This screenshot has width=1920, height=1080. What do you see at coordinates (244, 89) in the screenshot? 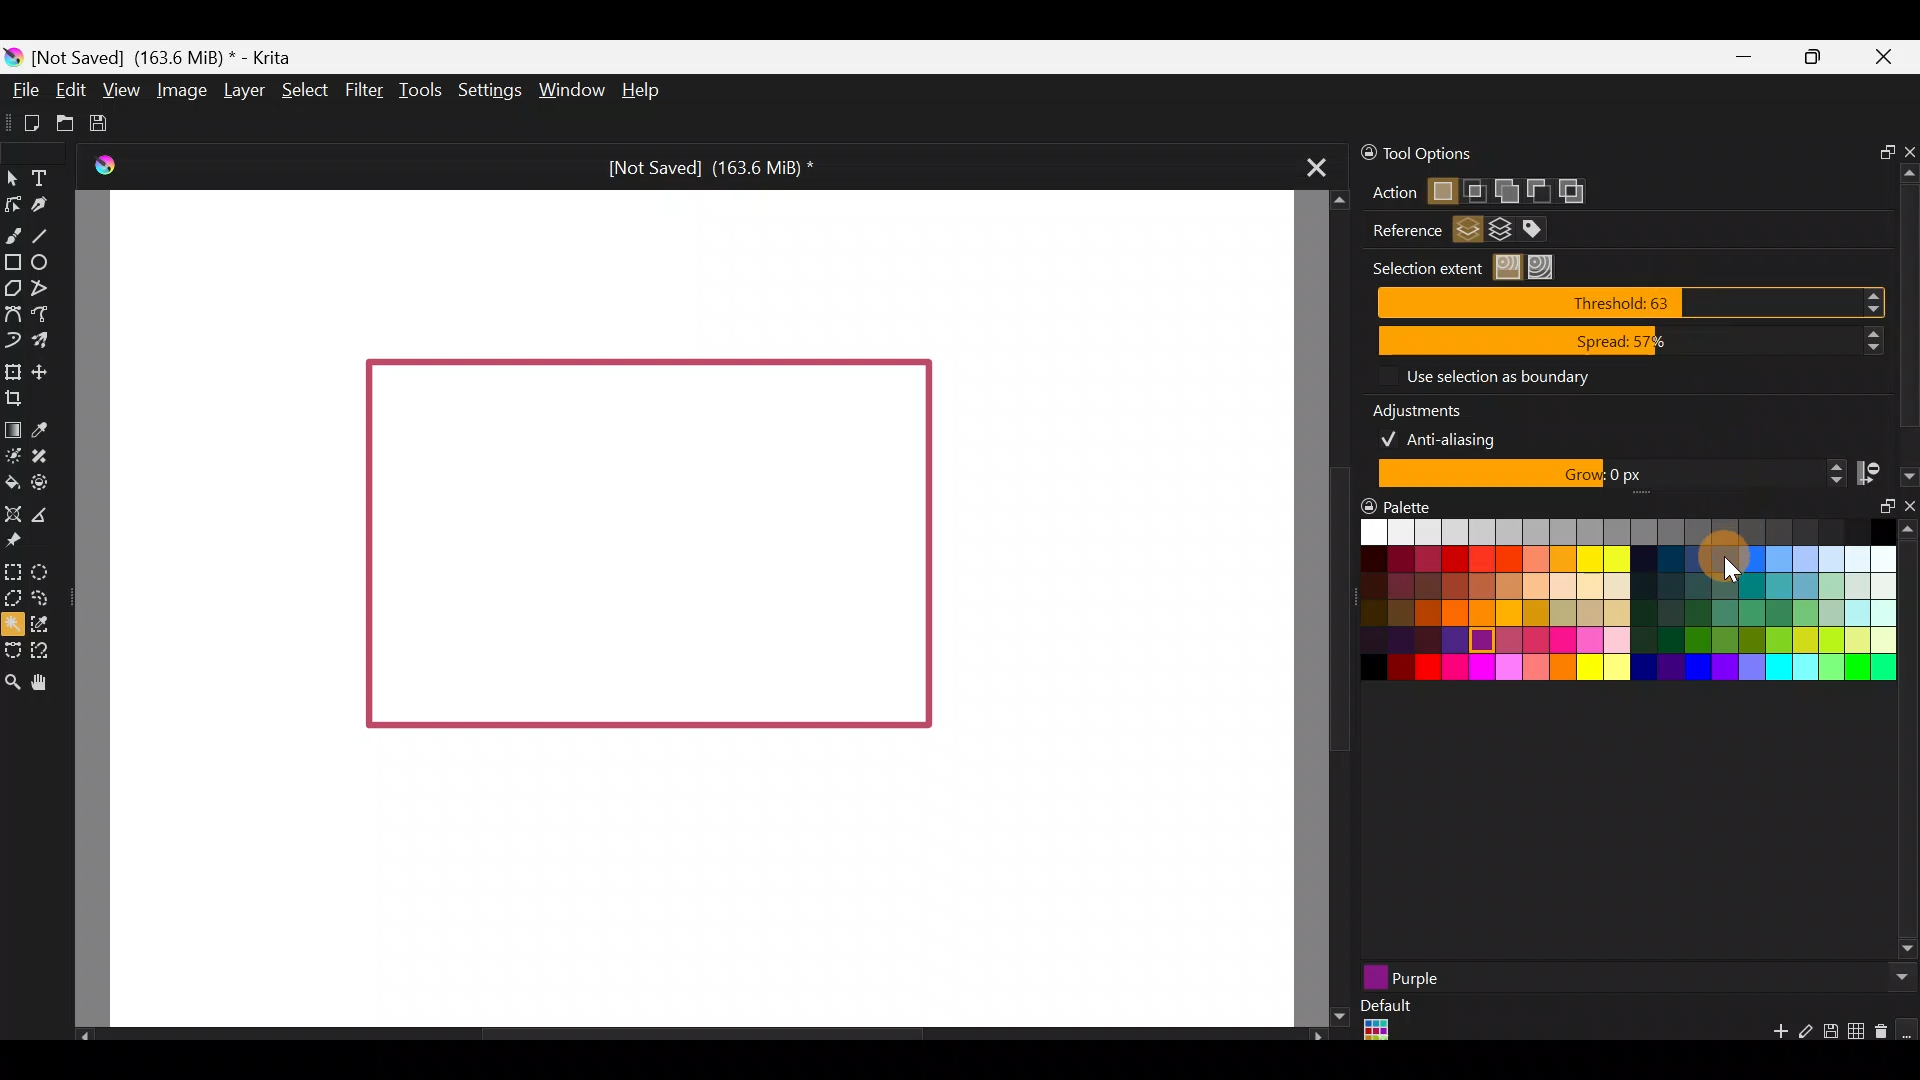
I see `Layer` at bounding box center [244, 89].